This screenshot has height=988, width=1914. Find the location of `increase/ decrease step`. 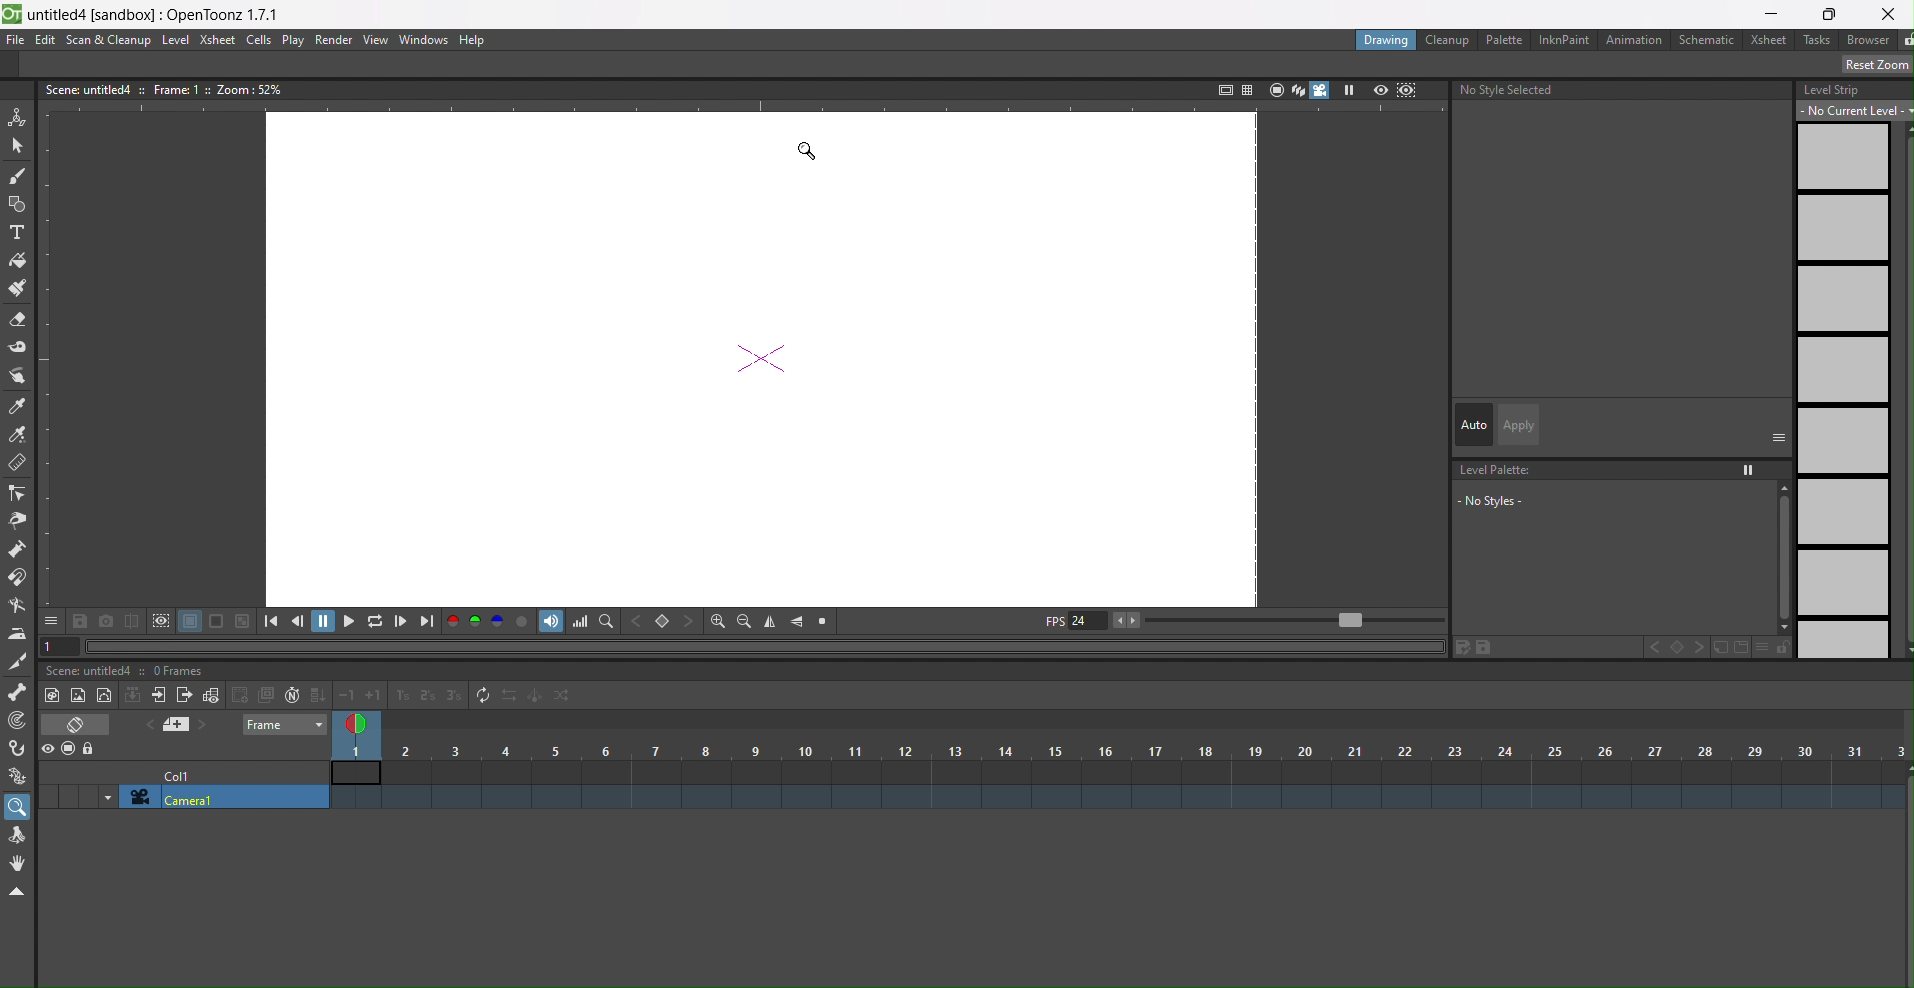

increase/ decrease step is located at coordinates (400, 697).